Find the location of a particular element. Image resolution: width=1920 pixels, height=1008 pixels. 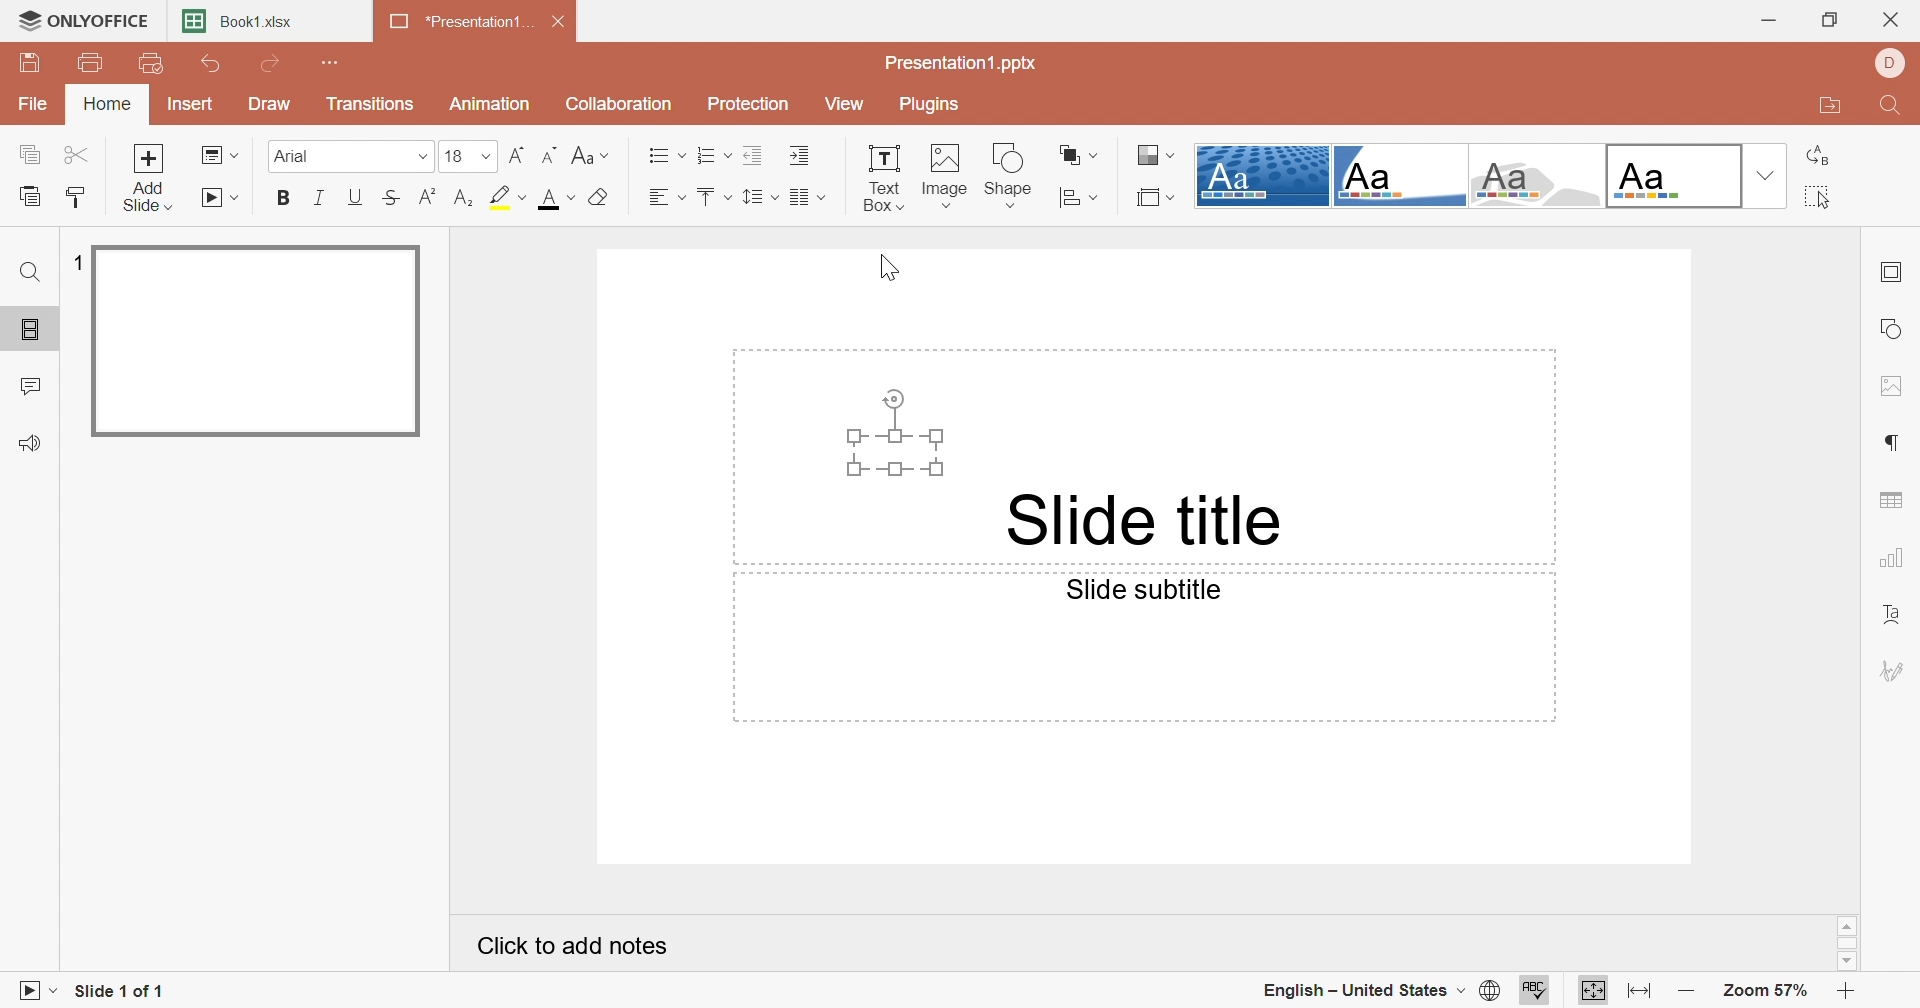

Slide settings is located at coordinates (1894, 271).